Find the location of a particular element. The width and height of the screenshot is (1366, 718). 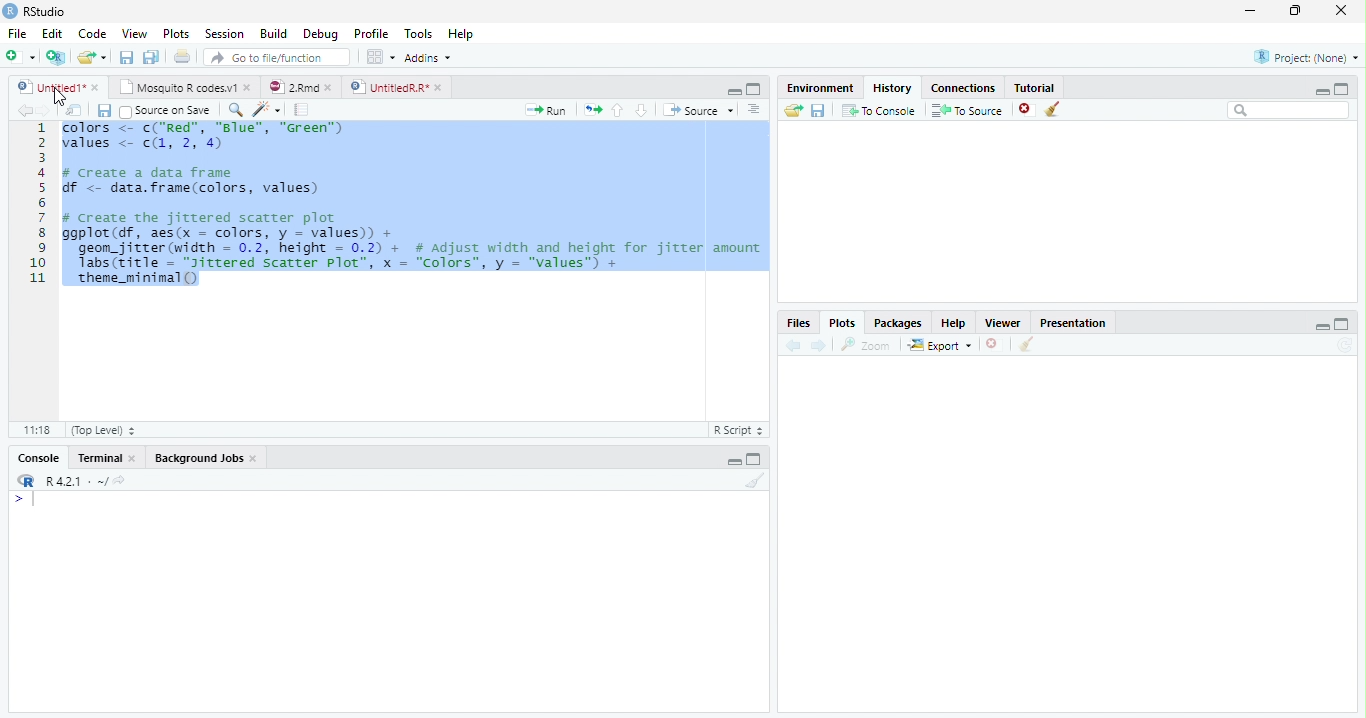

View the current working directory is located at coordinates (121, 480).